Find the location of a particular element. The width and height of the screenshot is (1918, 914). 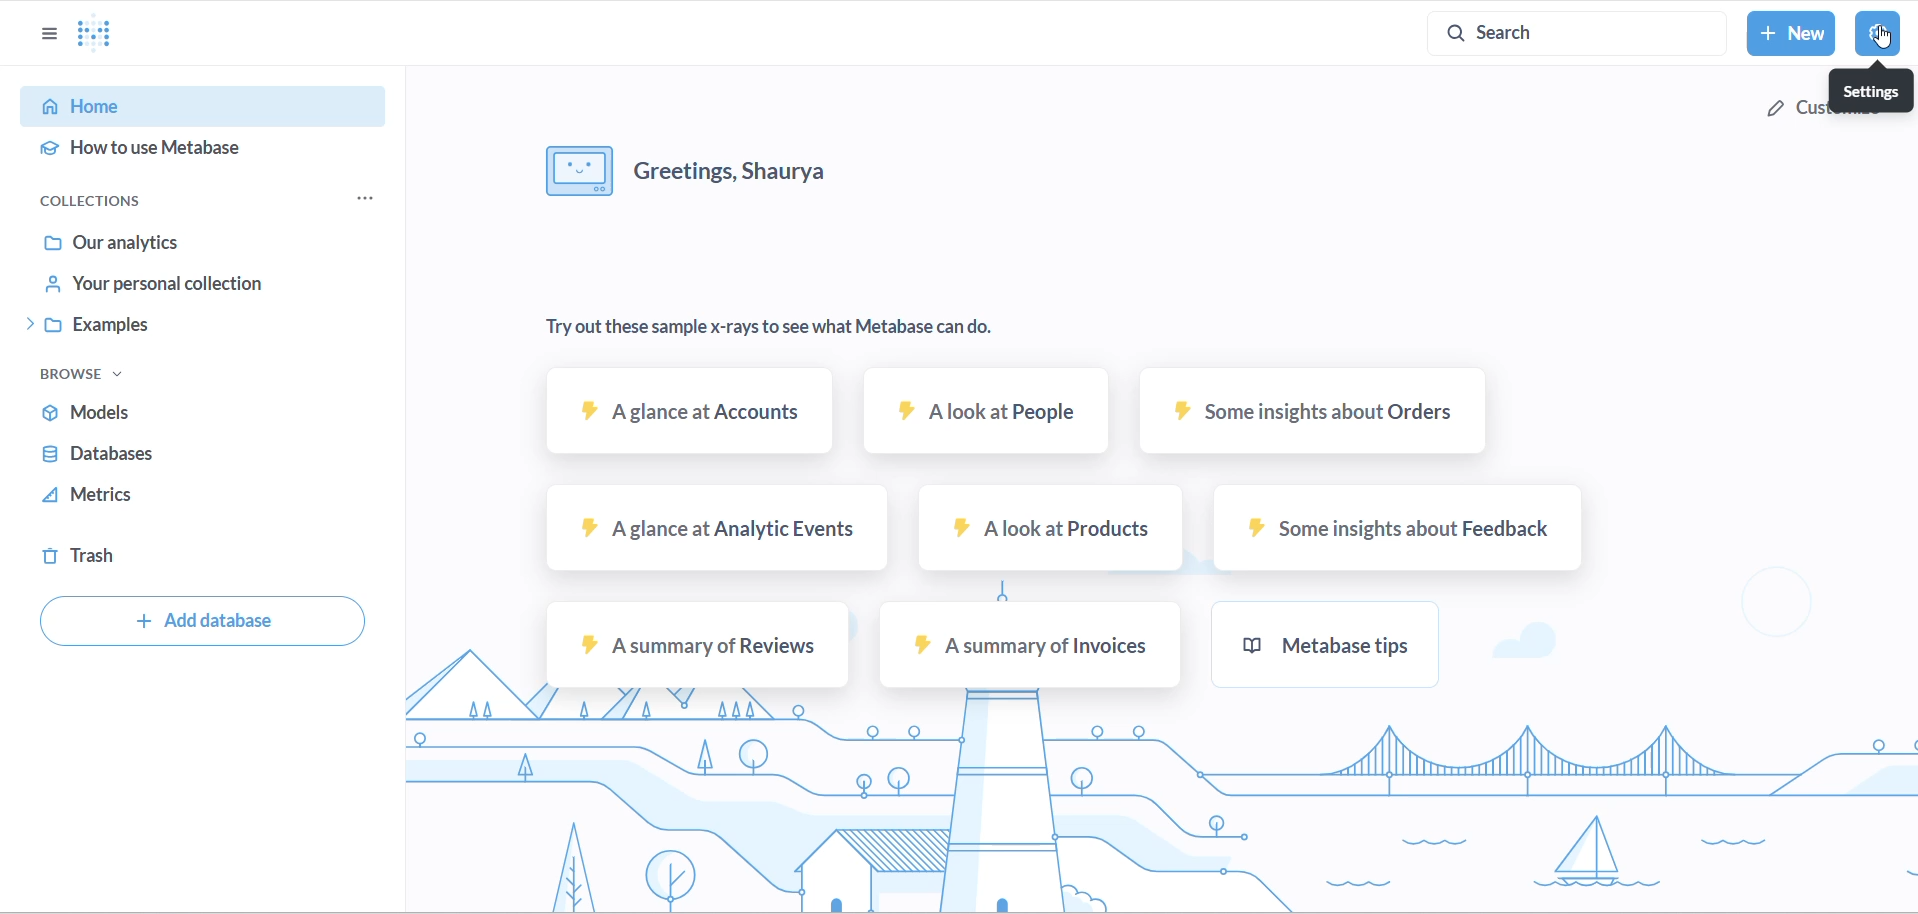

A glance at Analytic events is located at coordinates (713, 526).